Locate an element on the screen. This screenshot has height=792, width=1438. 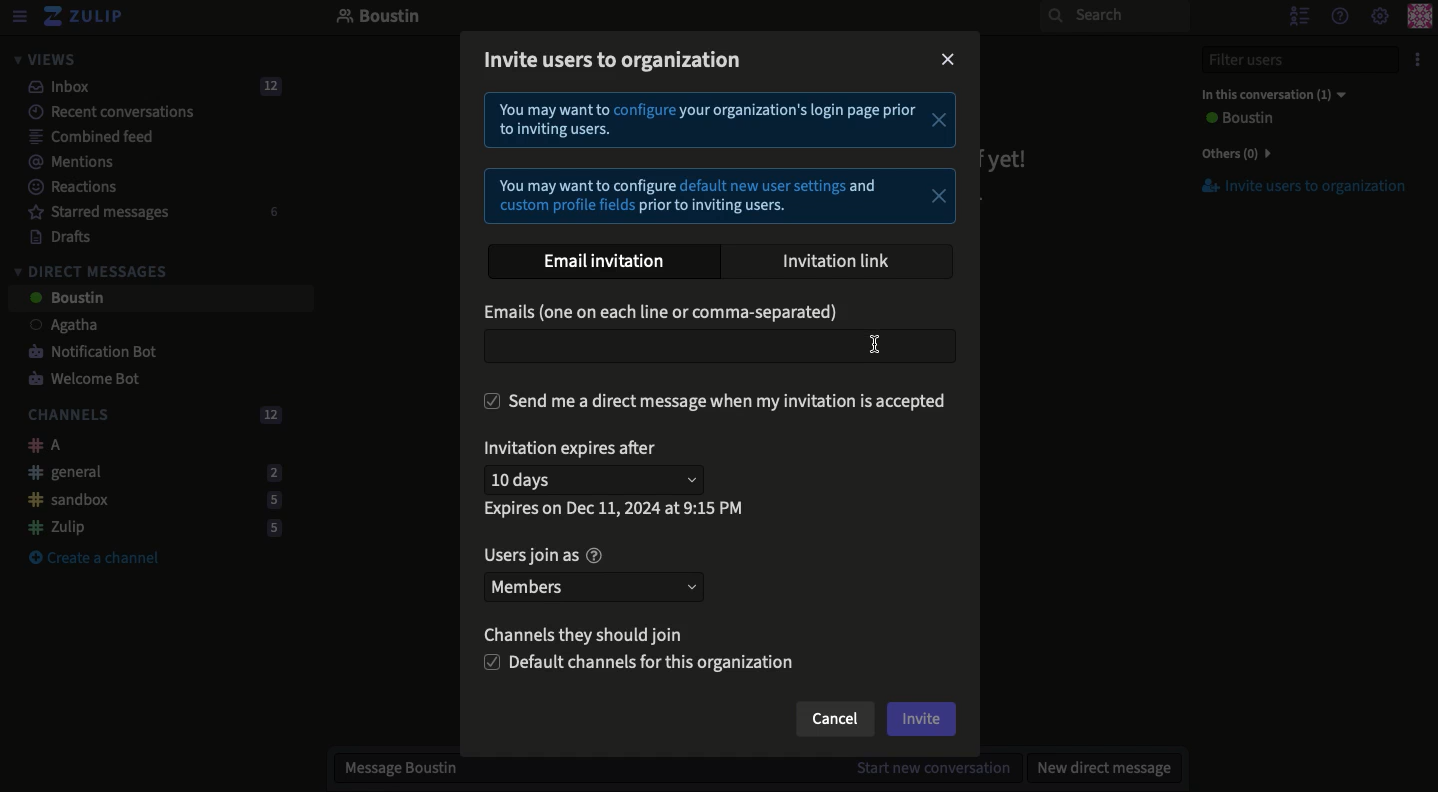
Reactions is located at coordinates (69, 189).